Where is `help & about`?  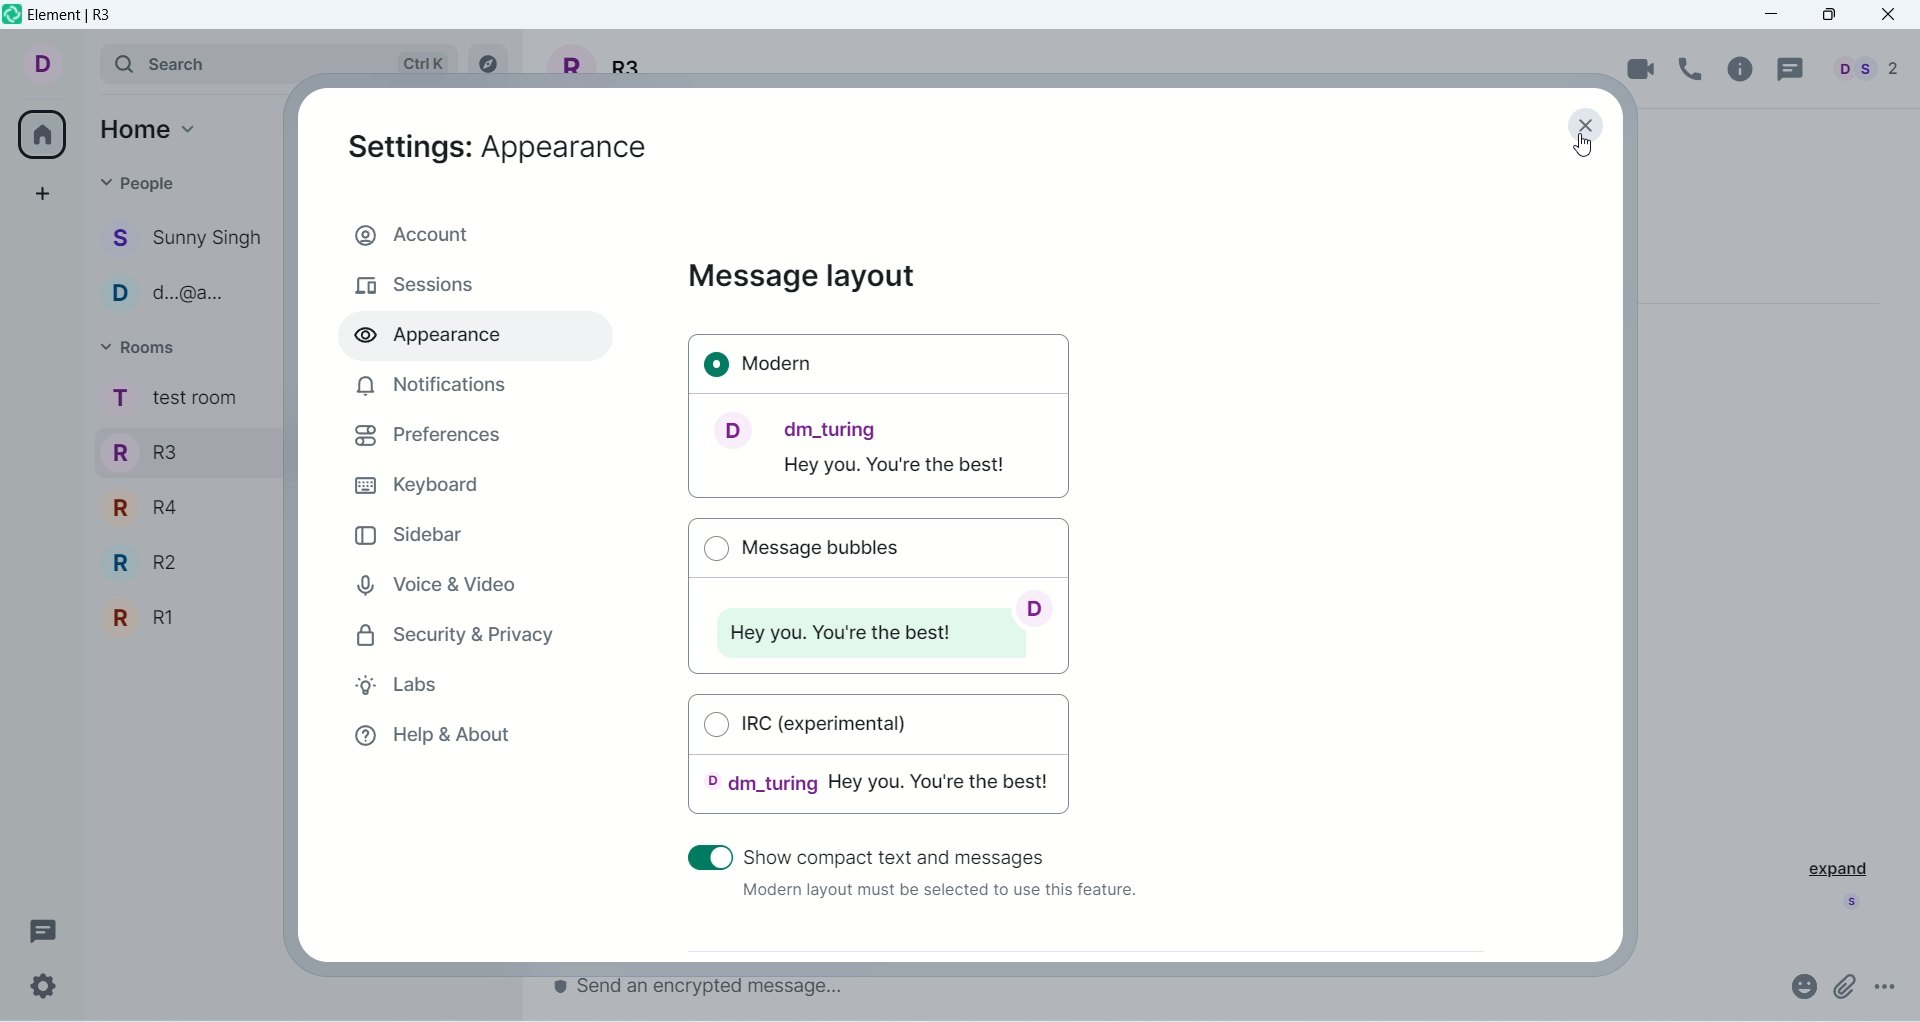
help & about is located at coordinates (431, 740).